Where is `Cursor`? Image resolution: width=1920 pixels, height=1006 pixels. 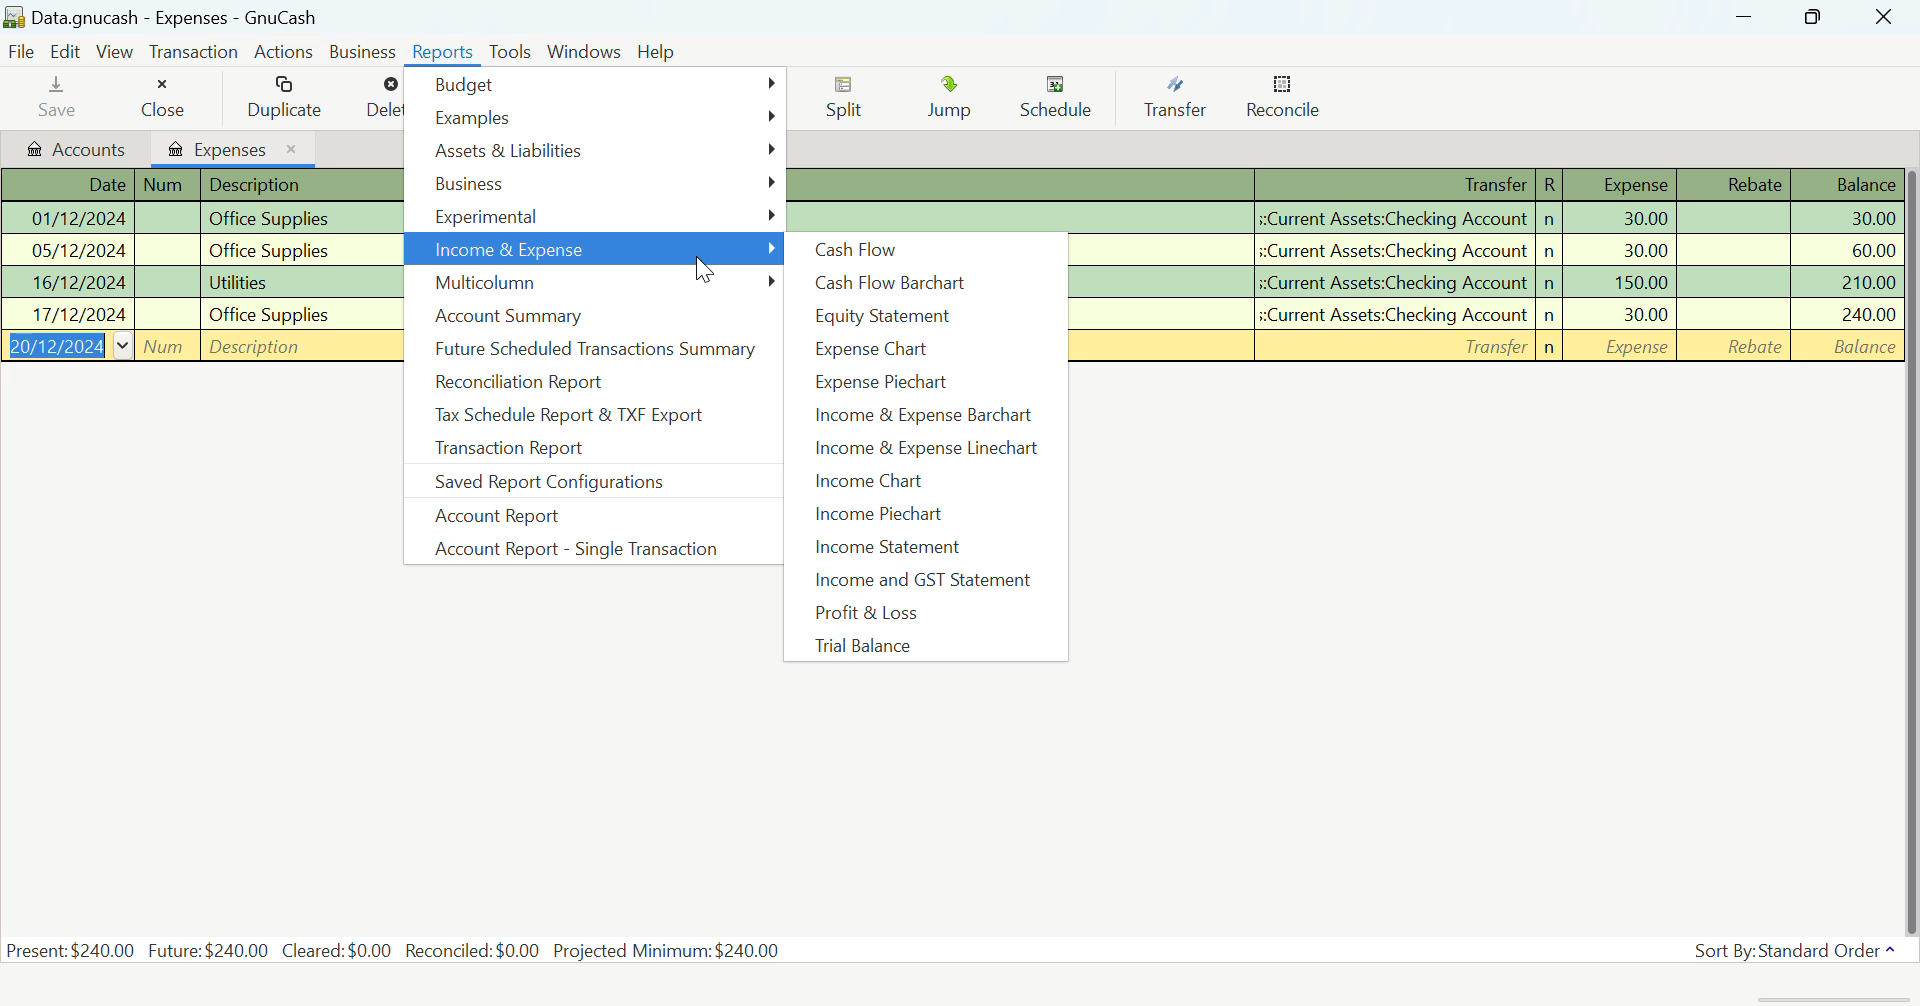 Cursor is located at coordinates (704, 272).